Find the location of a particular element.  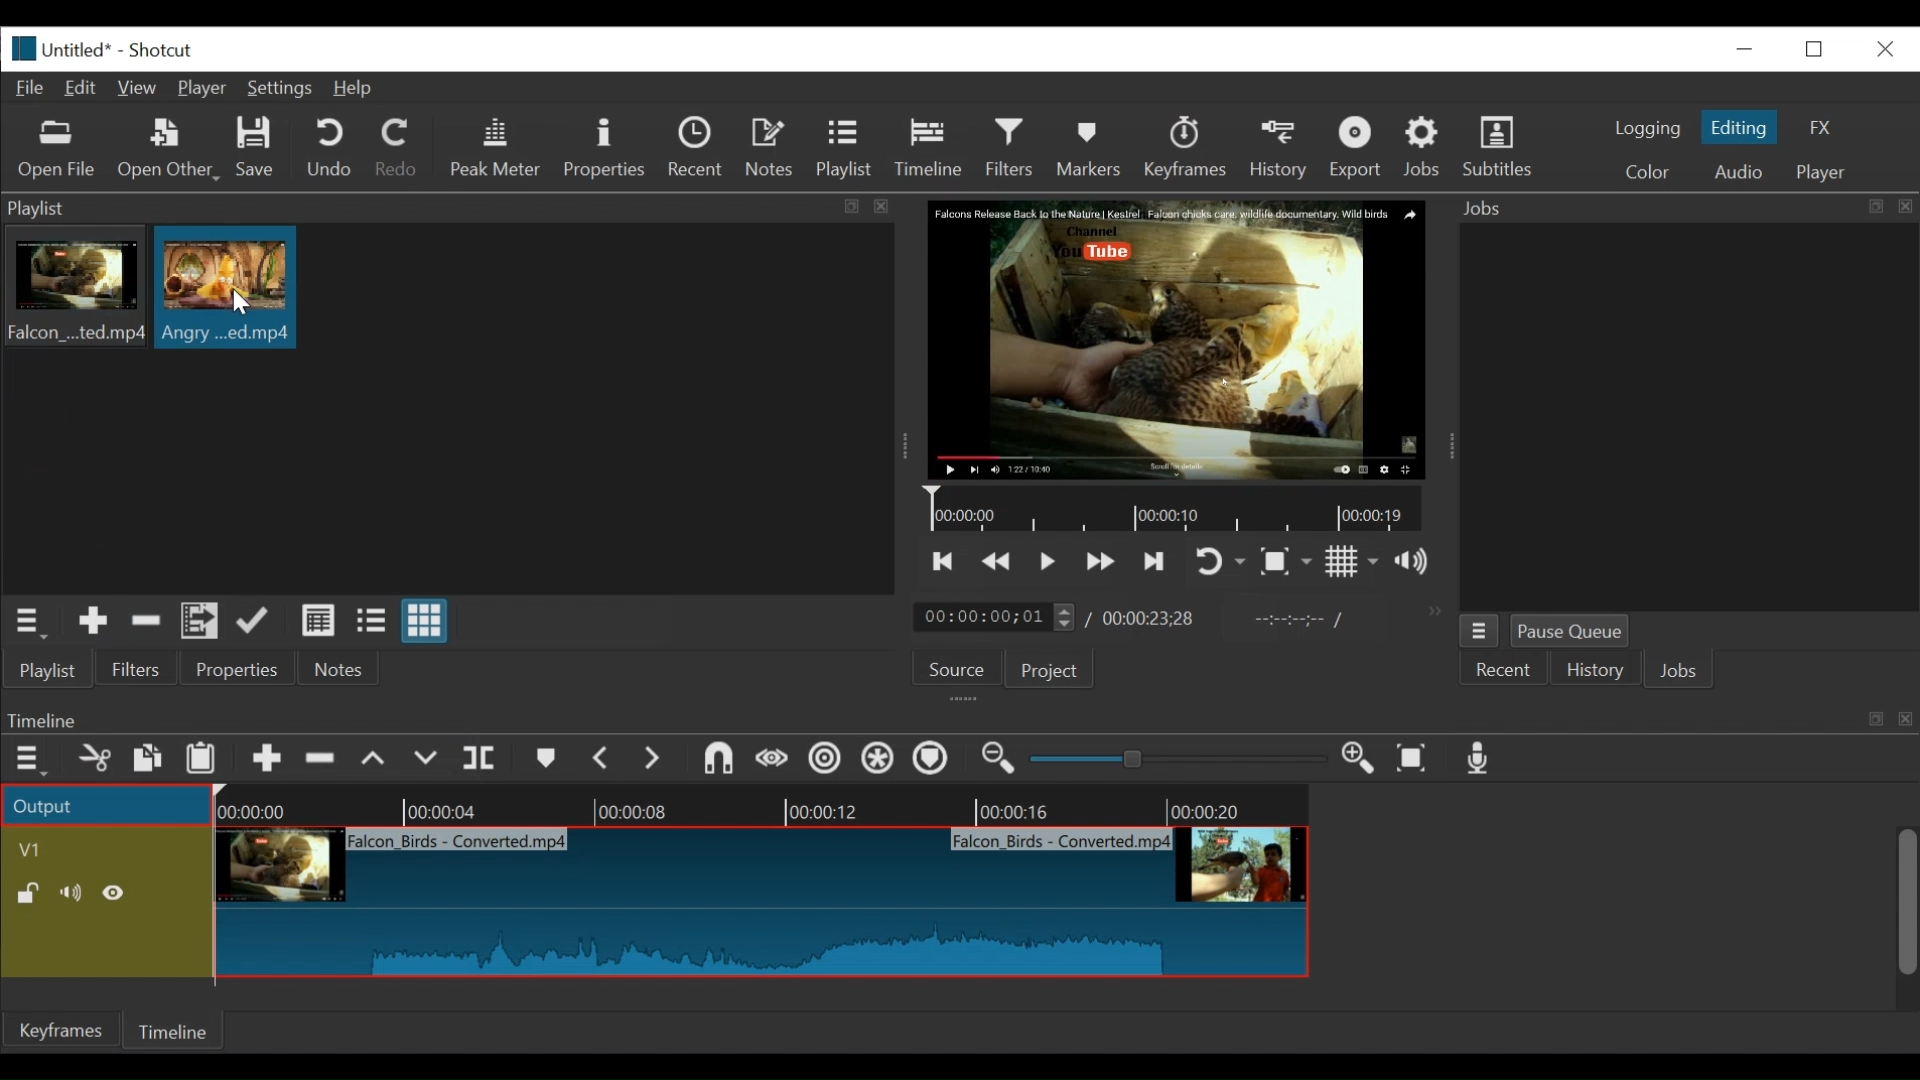

lift is located at coordinates (376, 761).